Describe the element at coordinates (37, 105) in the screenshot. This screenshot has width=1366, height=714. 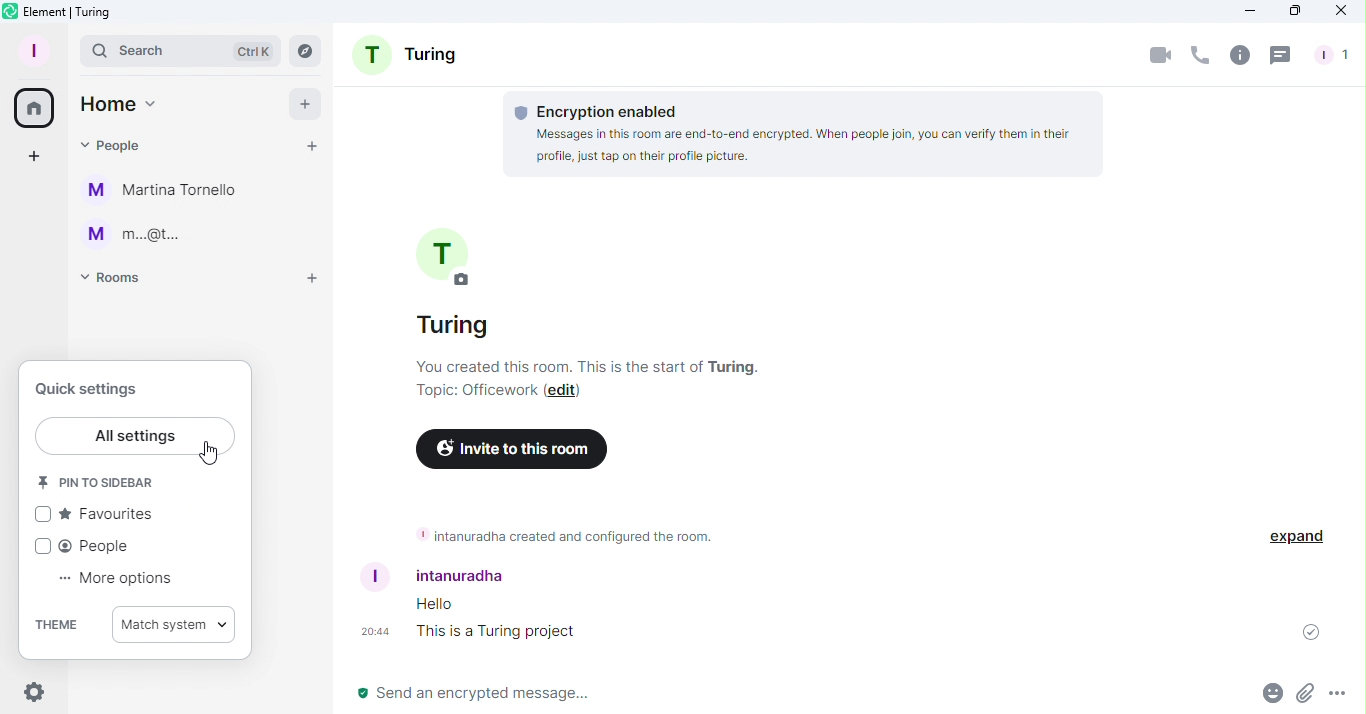
I see `Home` at that location.